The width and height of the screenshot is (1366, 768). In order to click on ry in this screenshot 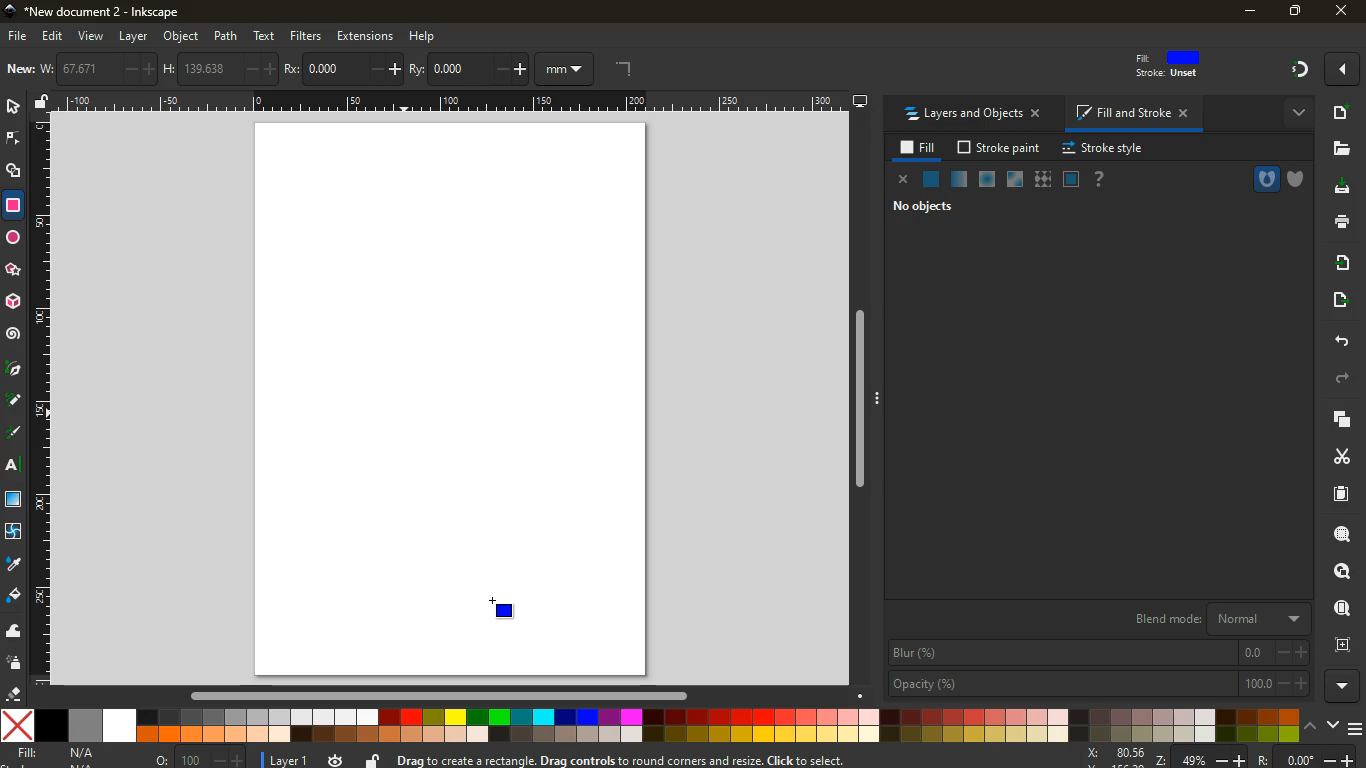, I will do `click(467, 69)`.